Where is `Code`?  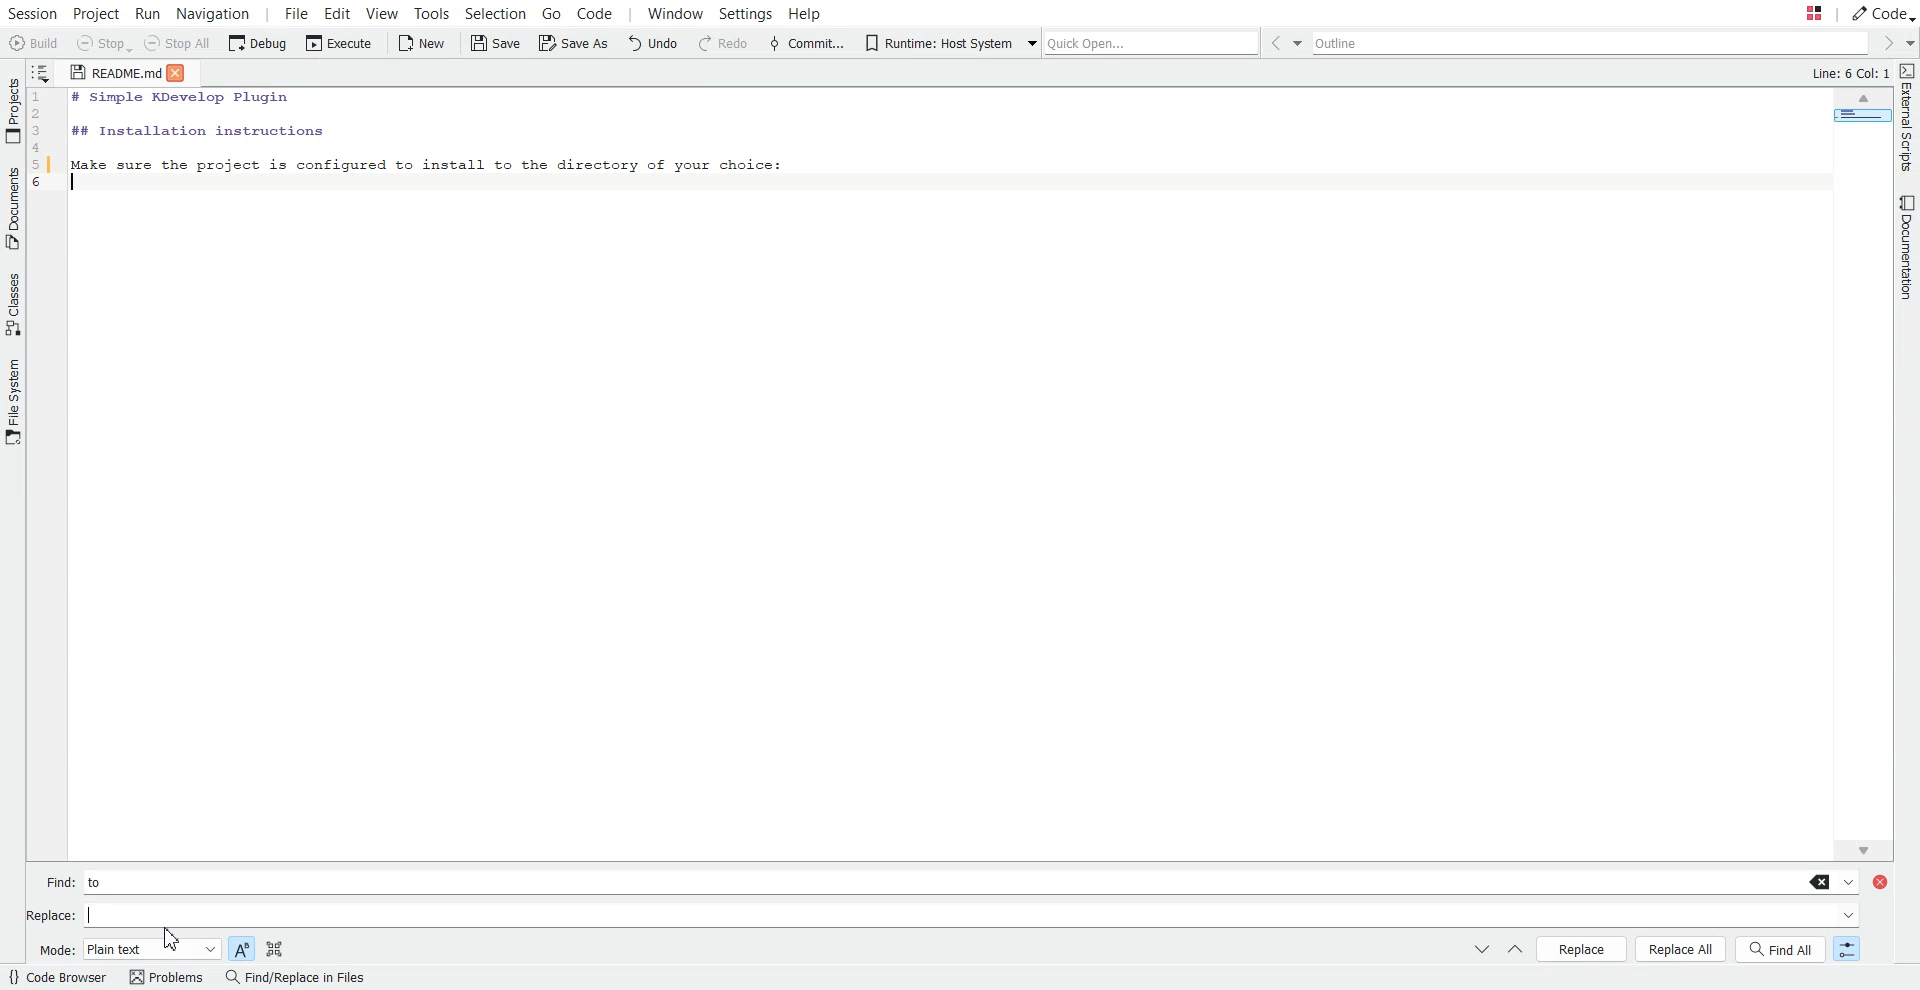 Code is located at coordinates (606, 14).